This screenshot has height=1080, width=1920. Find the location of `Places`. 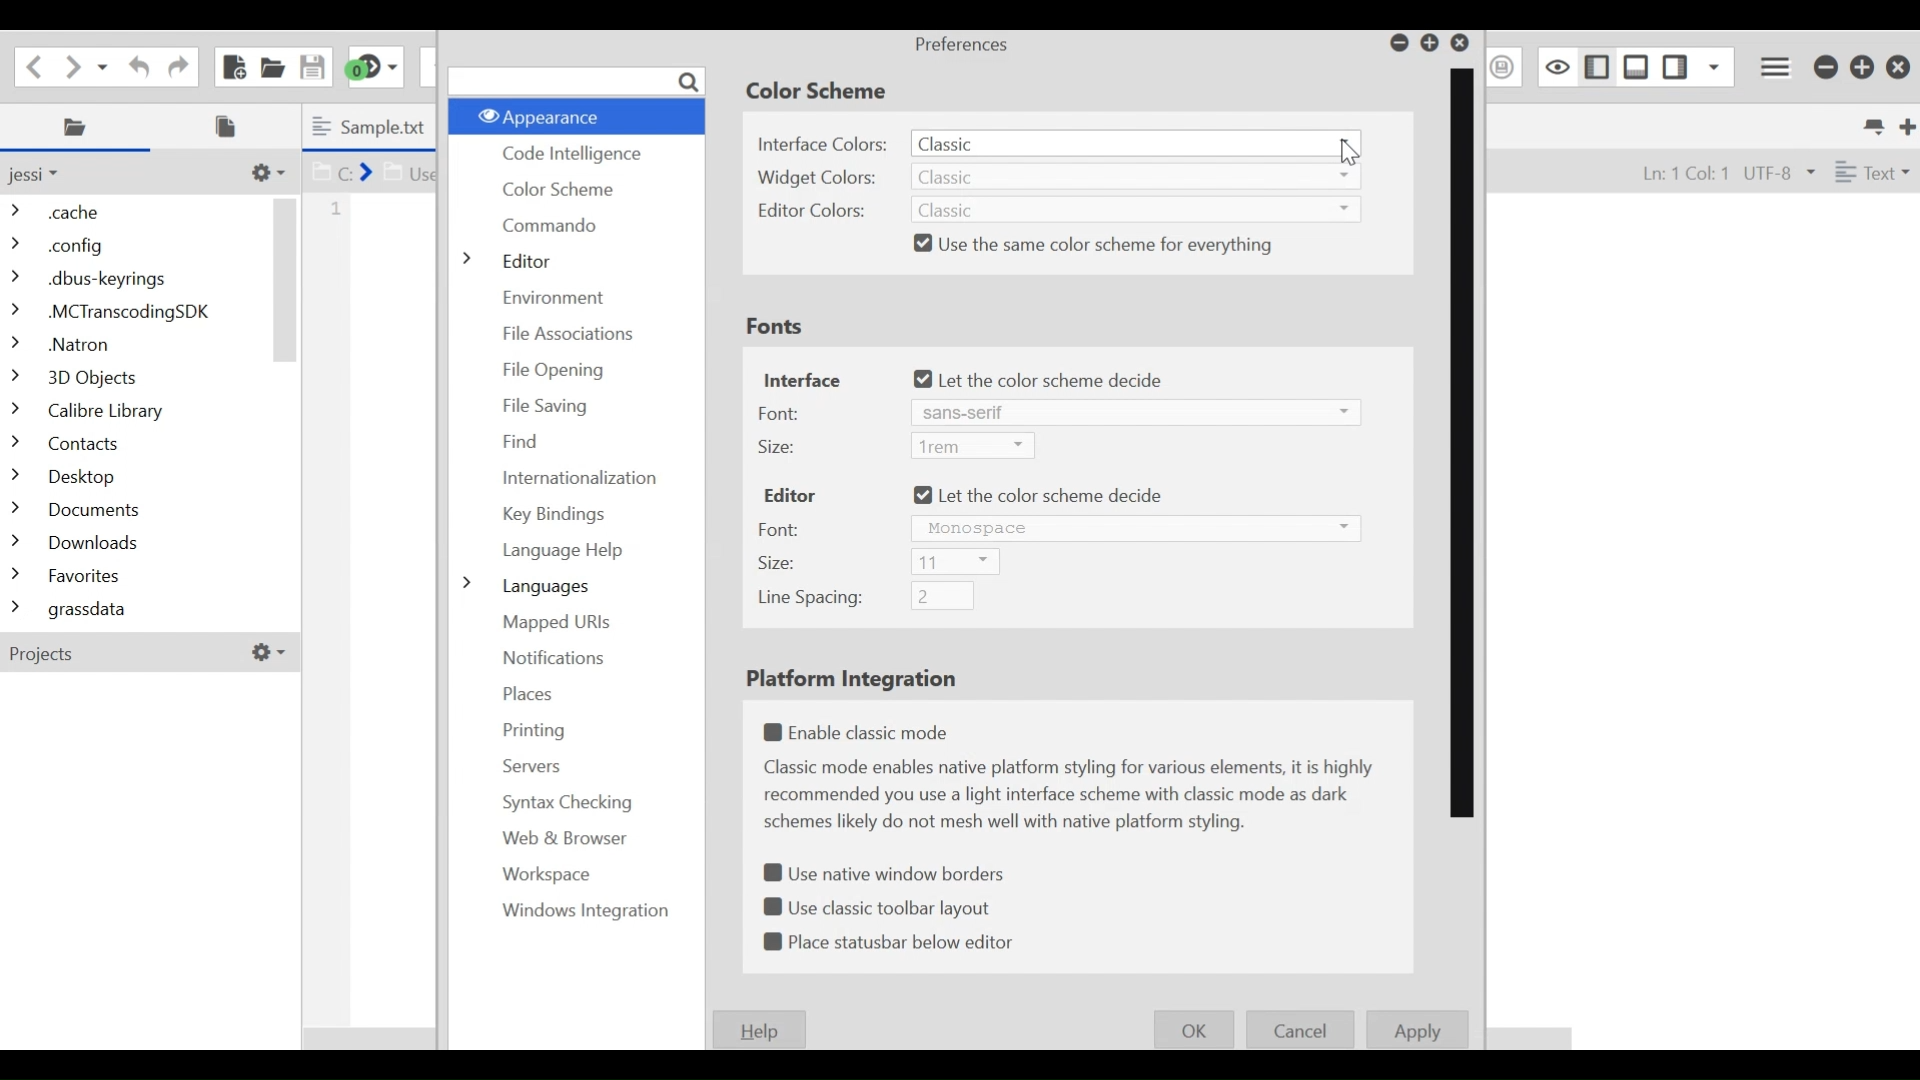

Places is located at coordinates (79, 127).